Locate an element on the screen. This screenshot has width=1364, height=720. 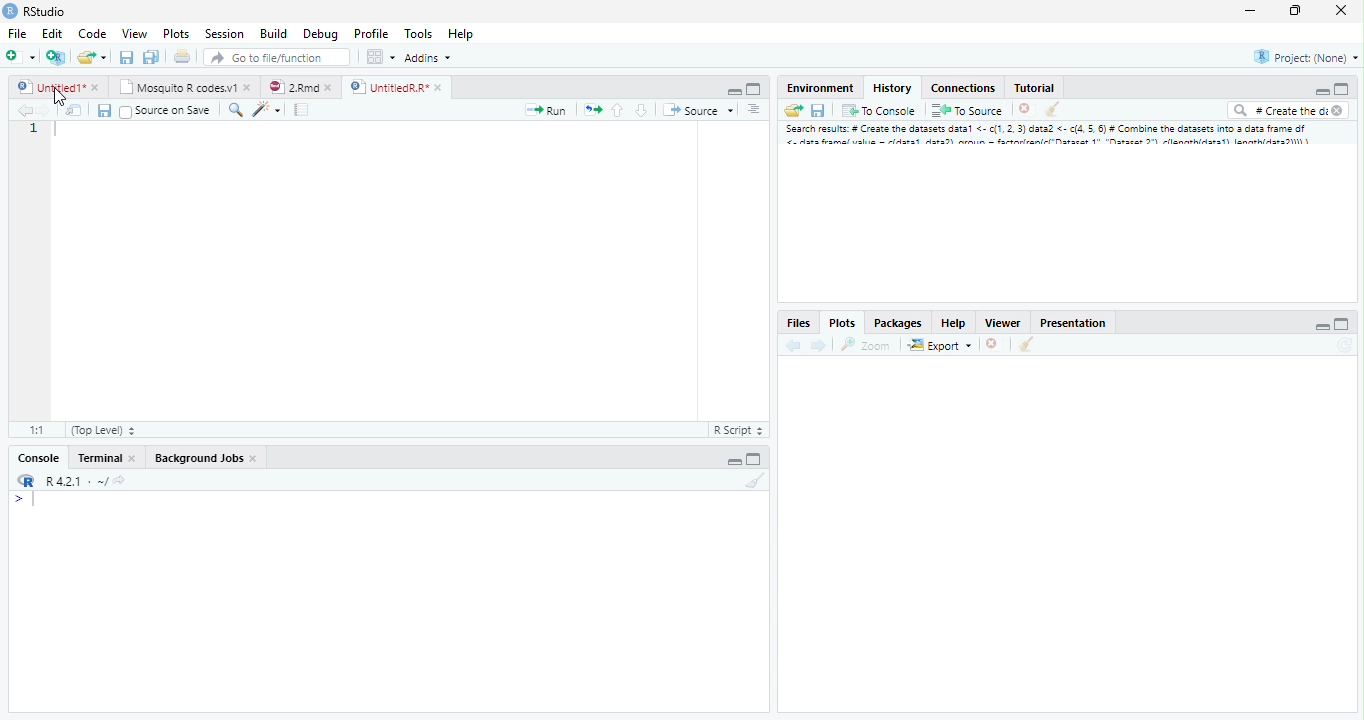
Pages is located at coordinates (593, 112).